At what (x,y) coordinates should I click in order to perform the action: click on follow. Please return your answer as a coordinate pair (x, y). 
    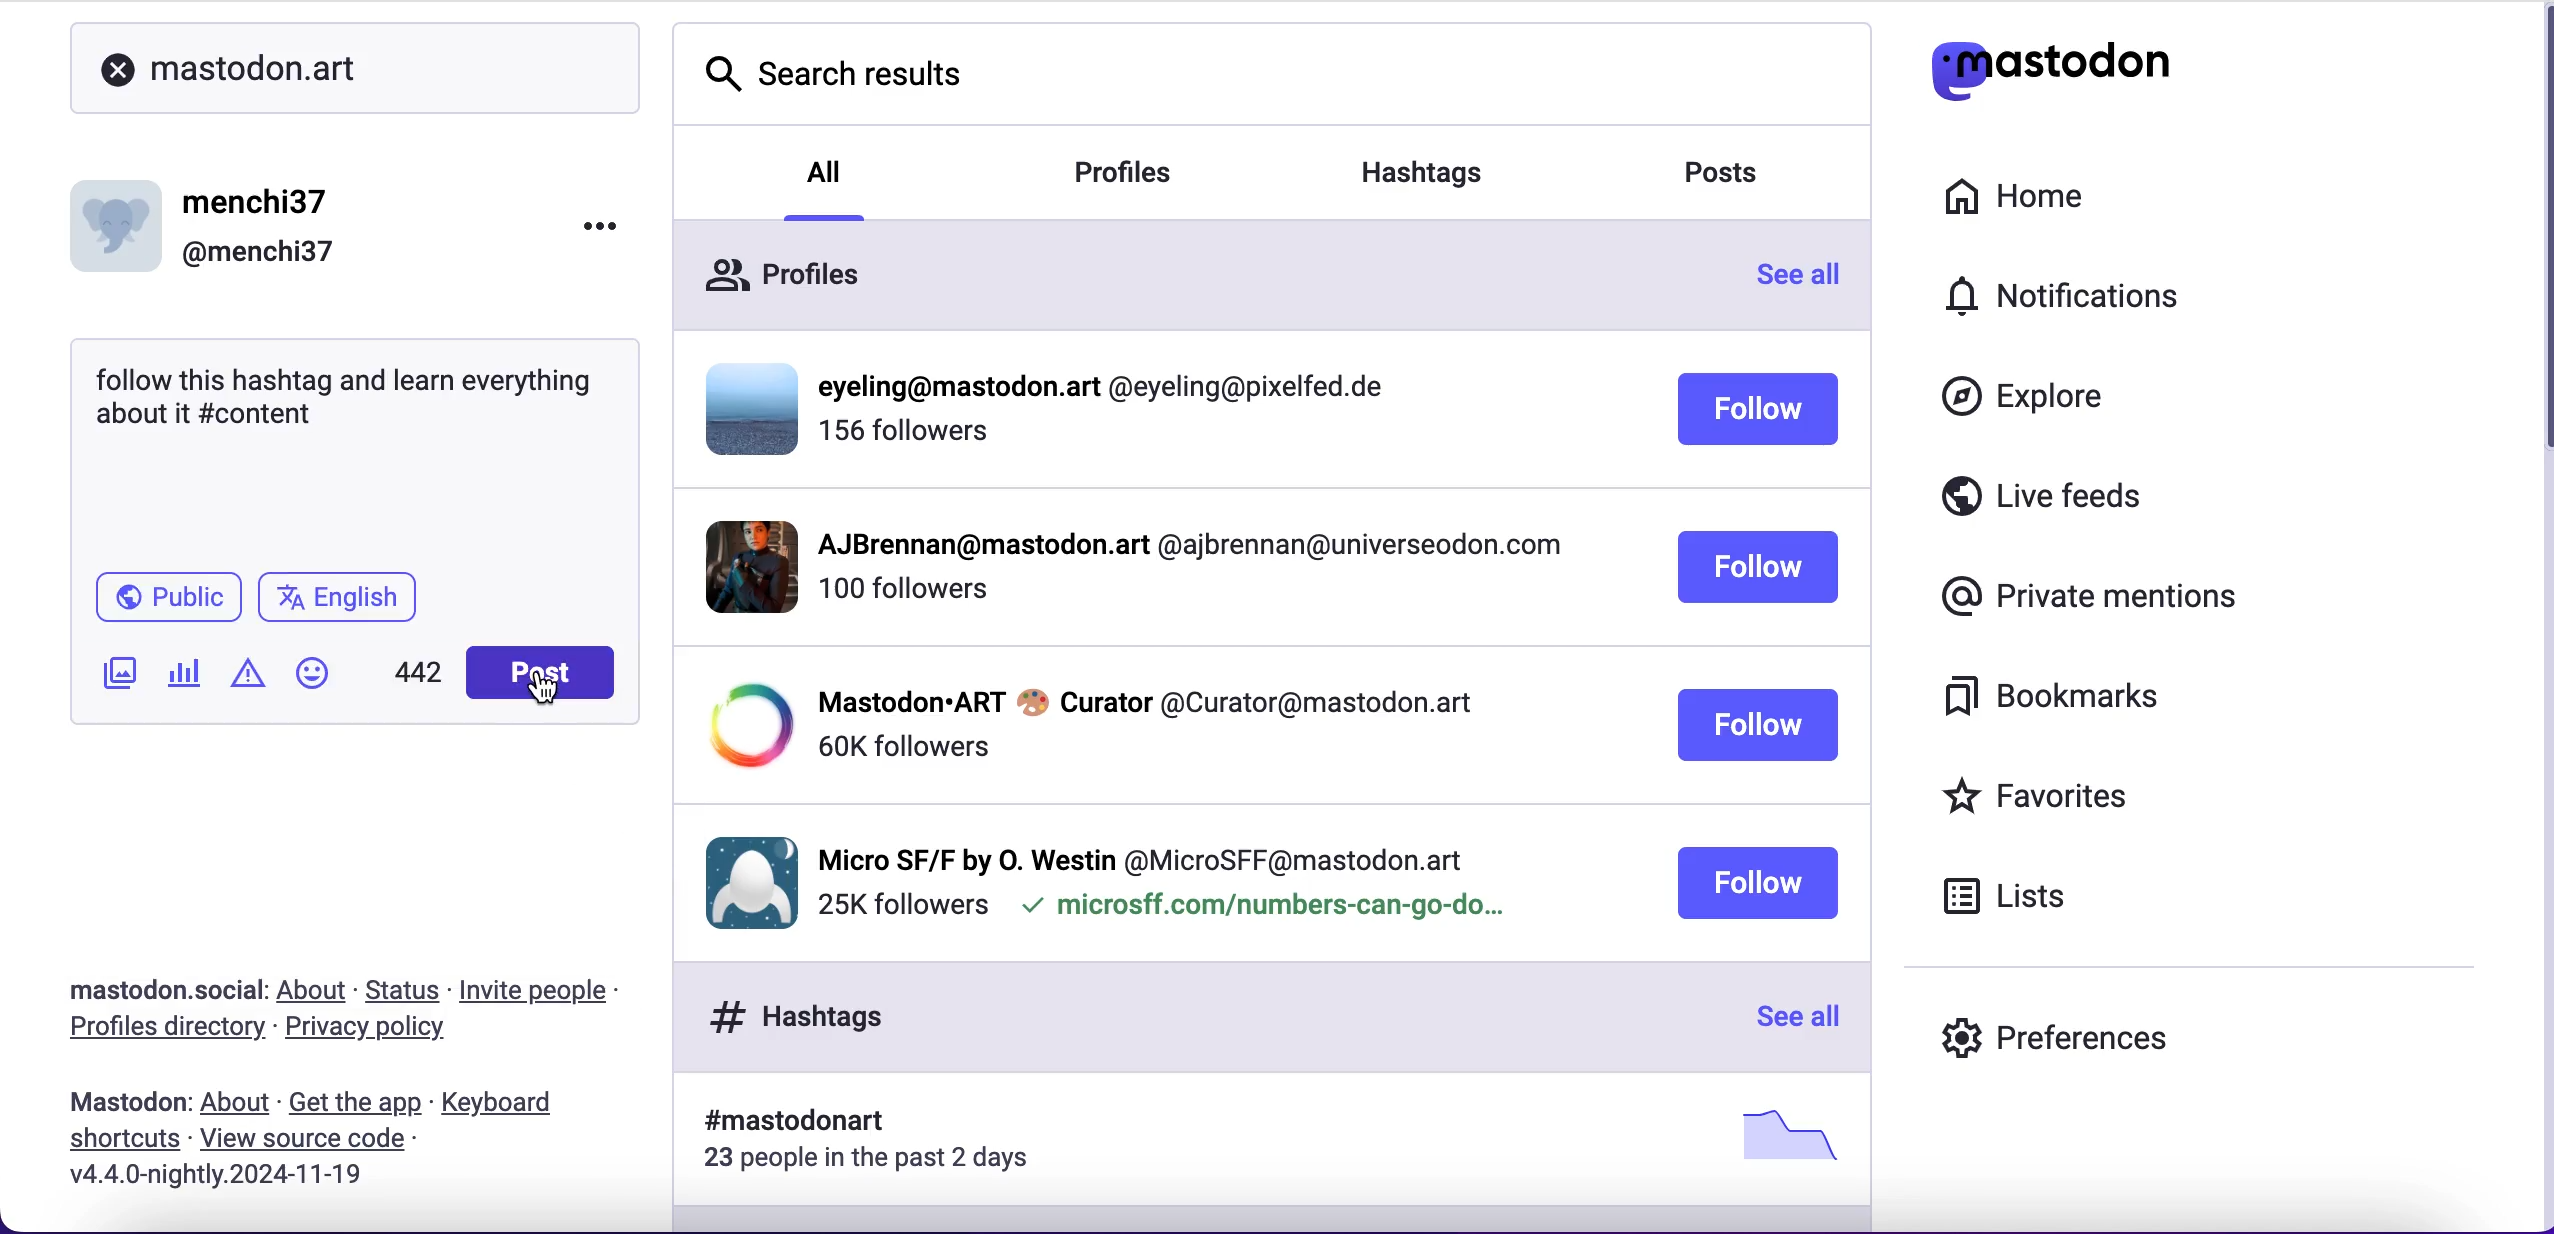
    Looking at the image, I should click on (1759, 569).